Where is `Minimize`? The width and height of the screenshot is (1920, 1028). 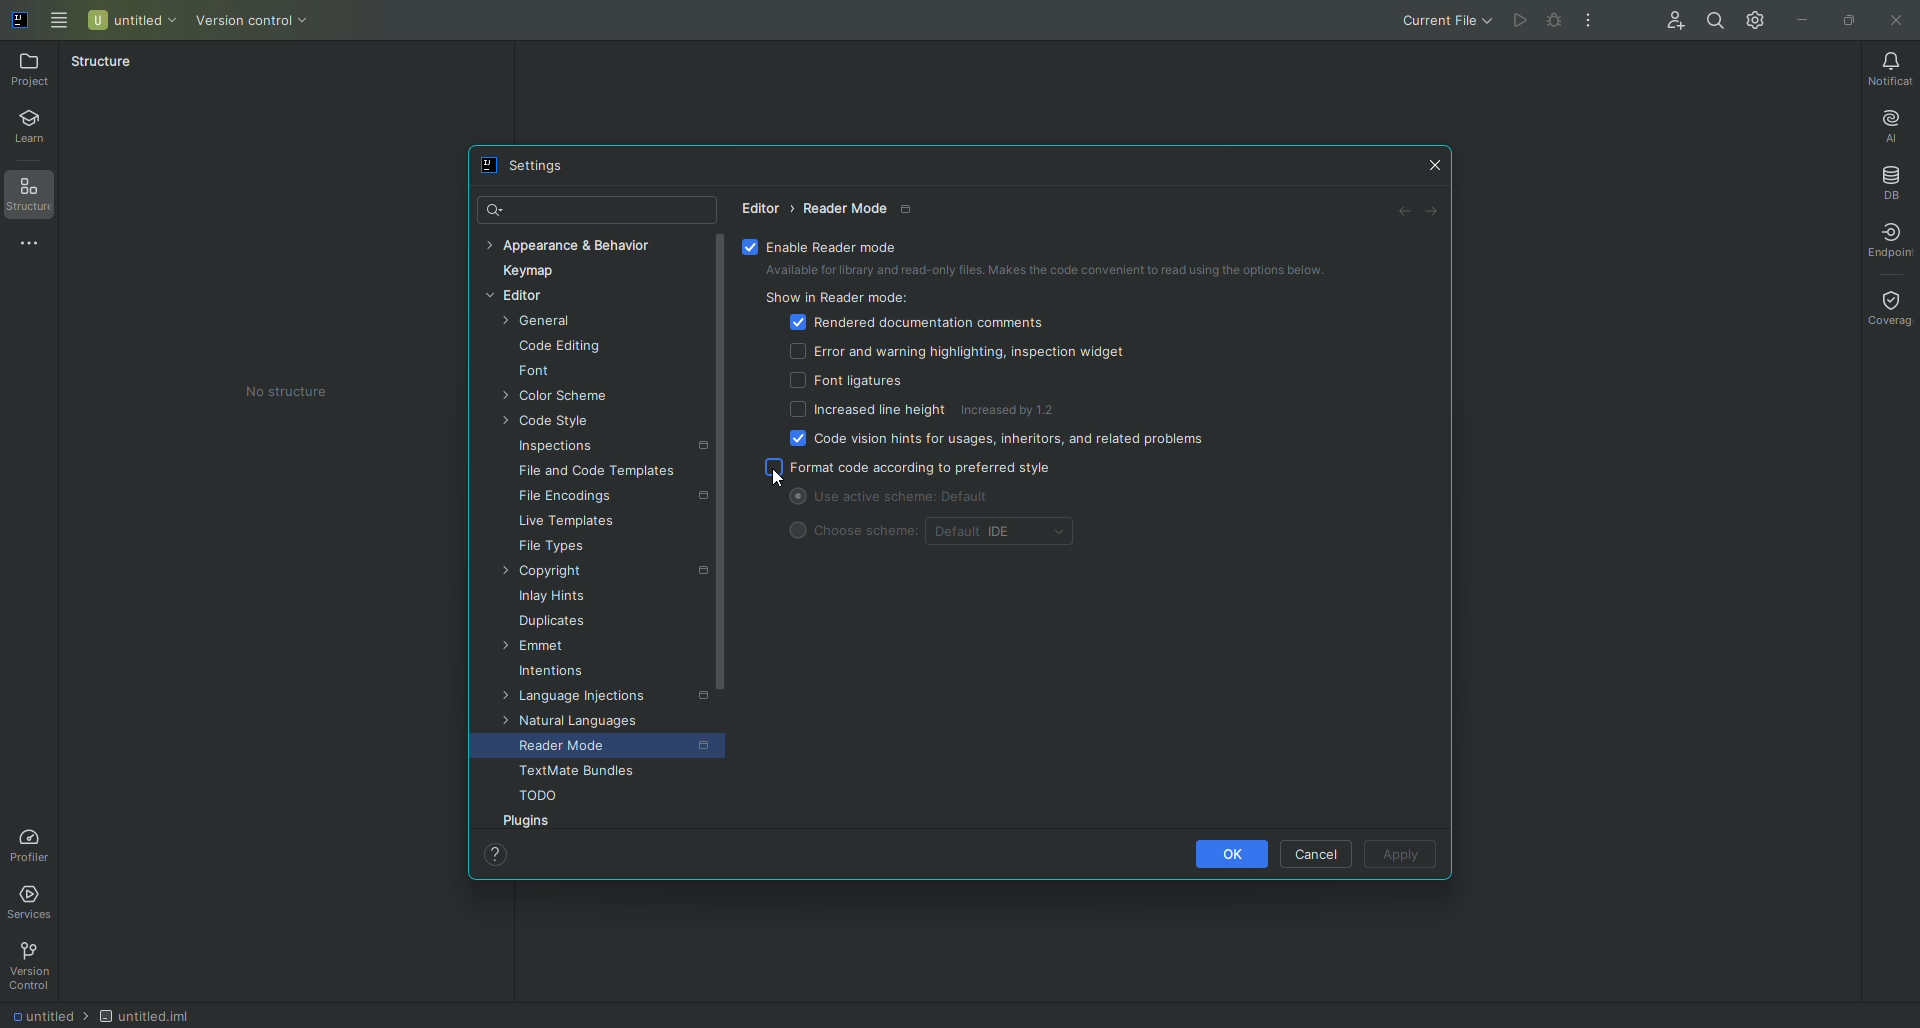
Minimize is located at coordinates (1803, 21).